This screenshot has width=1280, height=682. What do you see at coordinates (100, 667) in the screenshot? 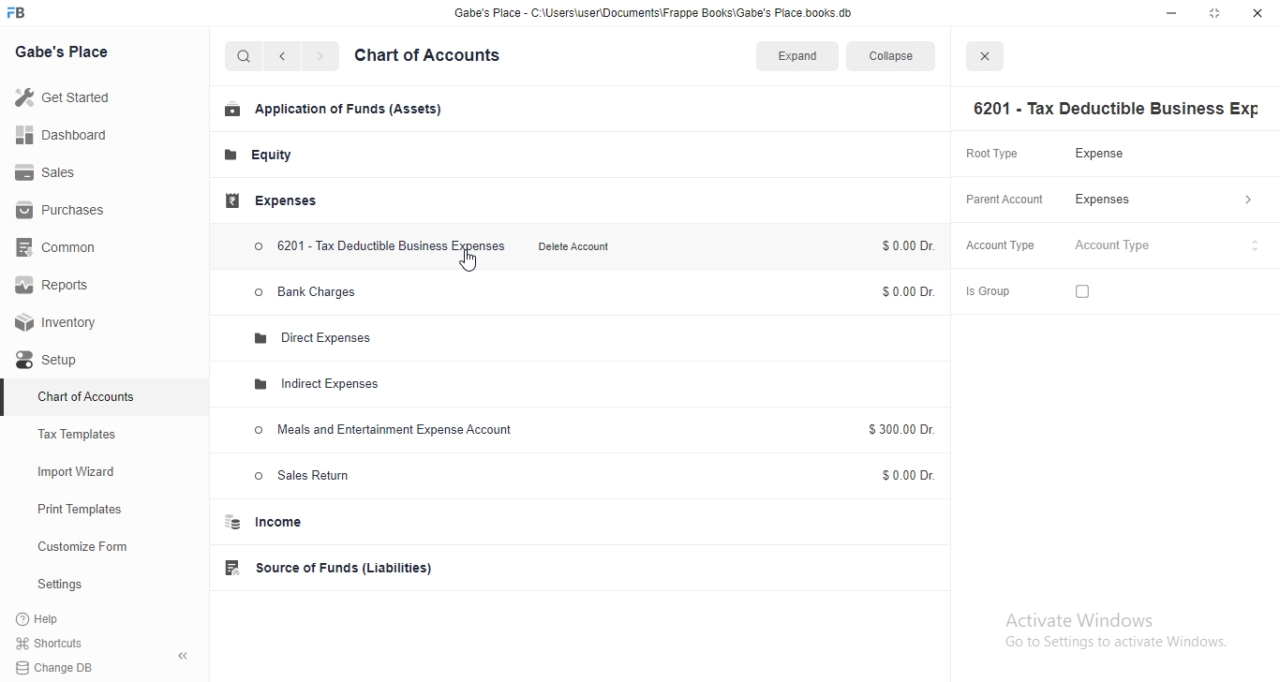
I see `Change DB` at bounding box center [100, 667].